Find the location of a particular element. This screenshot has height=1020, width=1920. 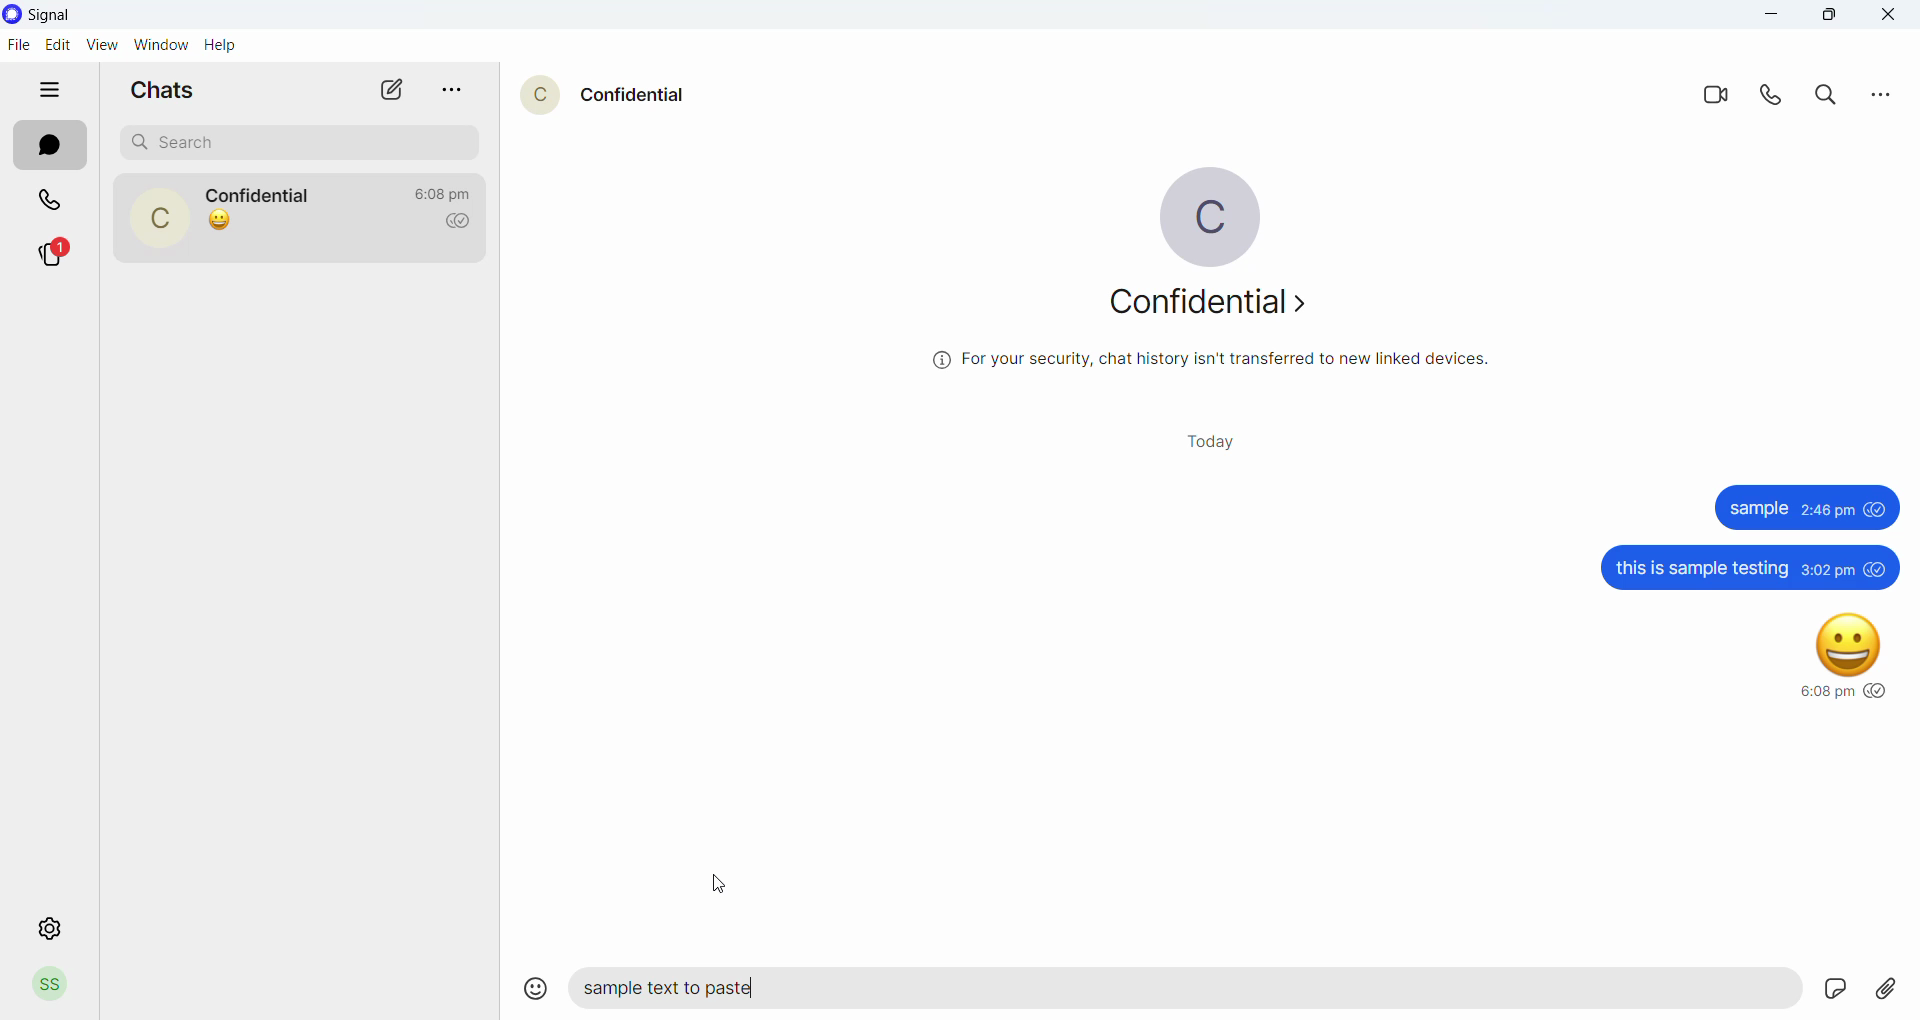

application name and logo is located at coordinates (59, 15).